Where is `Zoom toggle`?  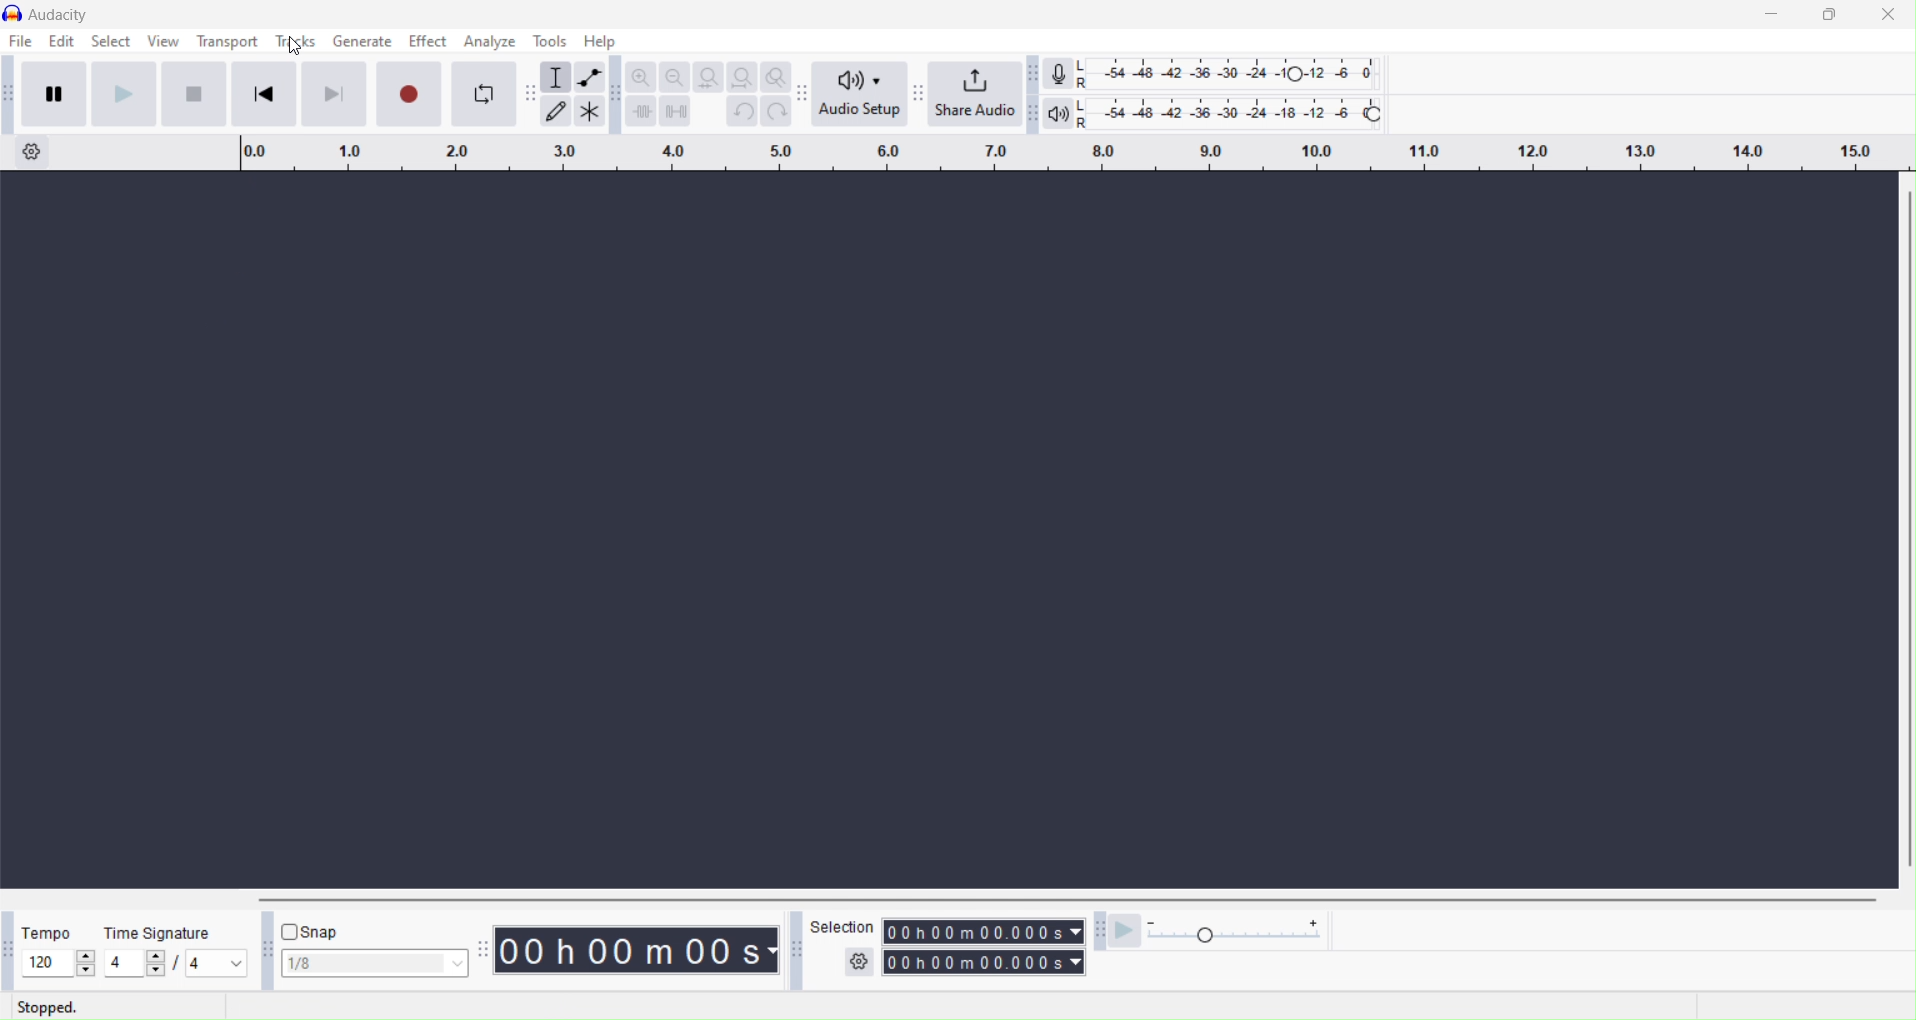
Zoom toggle is located at coordinates (777, 77).